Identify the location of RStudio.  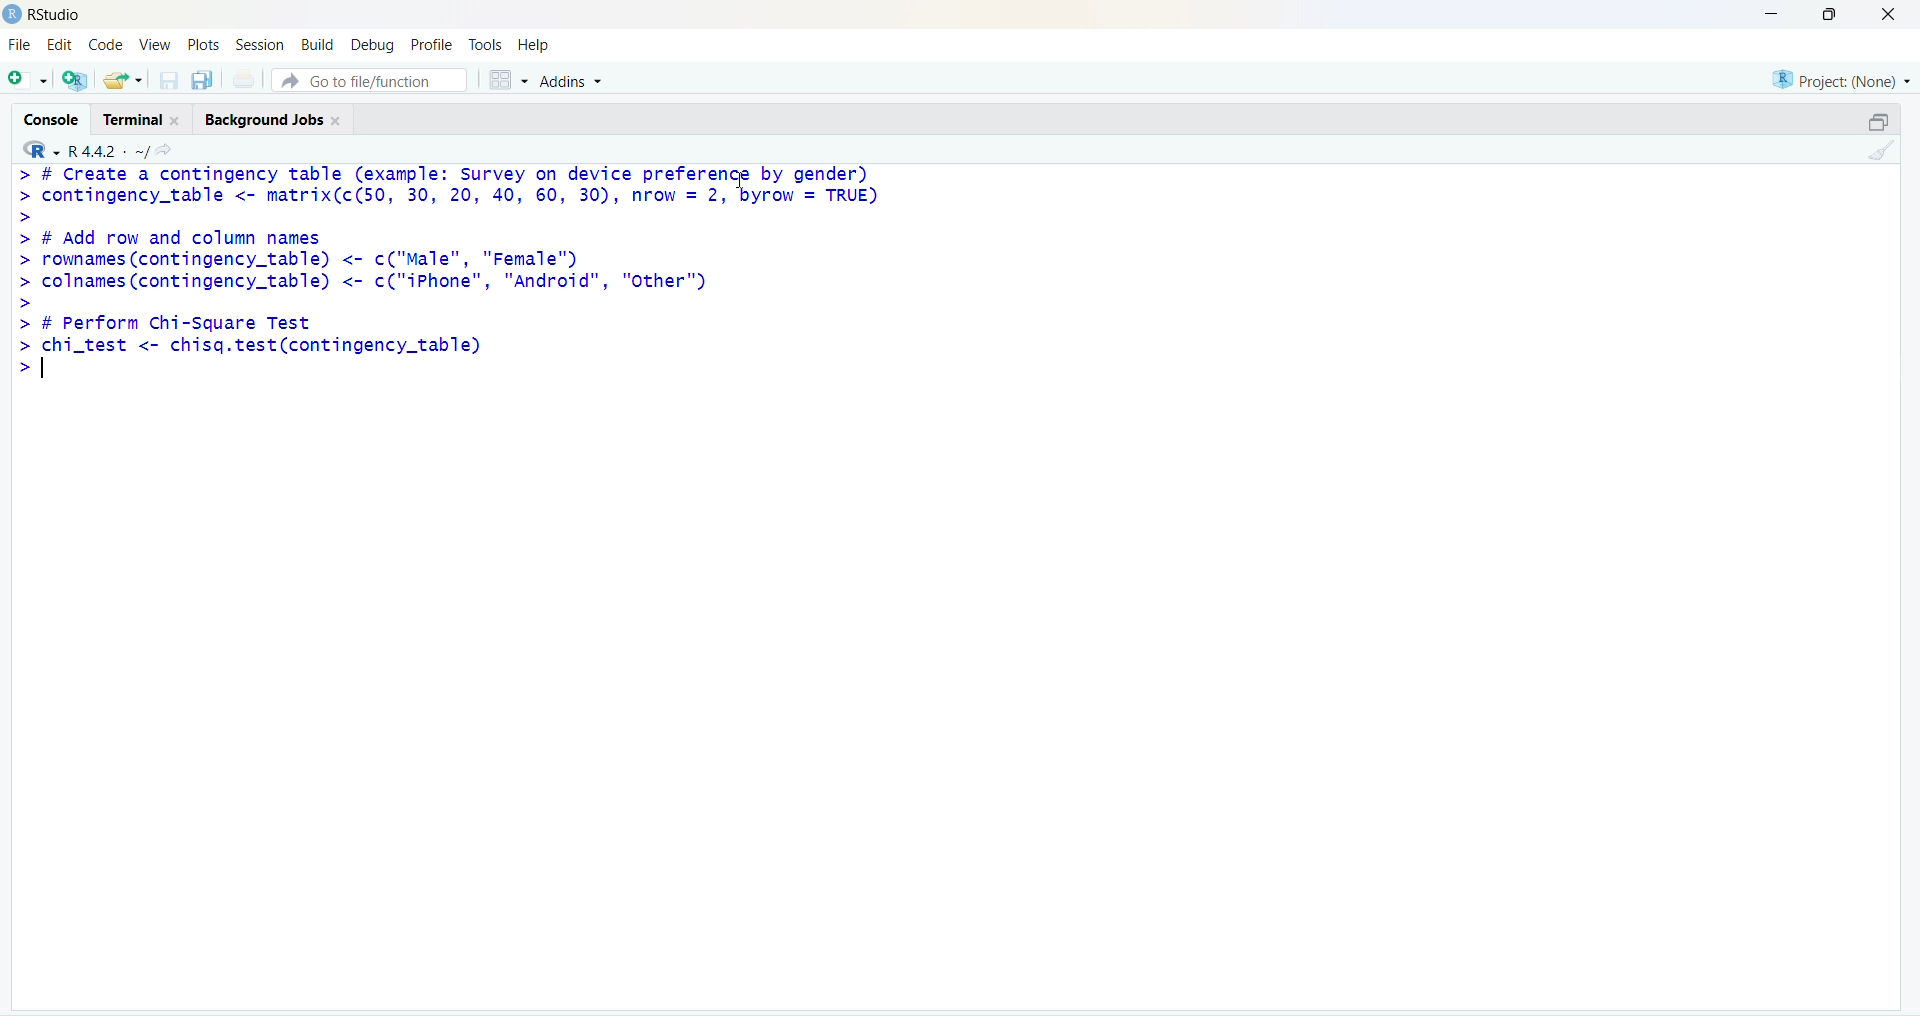
(59, 15).